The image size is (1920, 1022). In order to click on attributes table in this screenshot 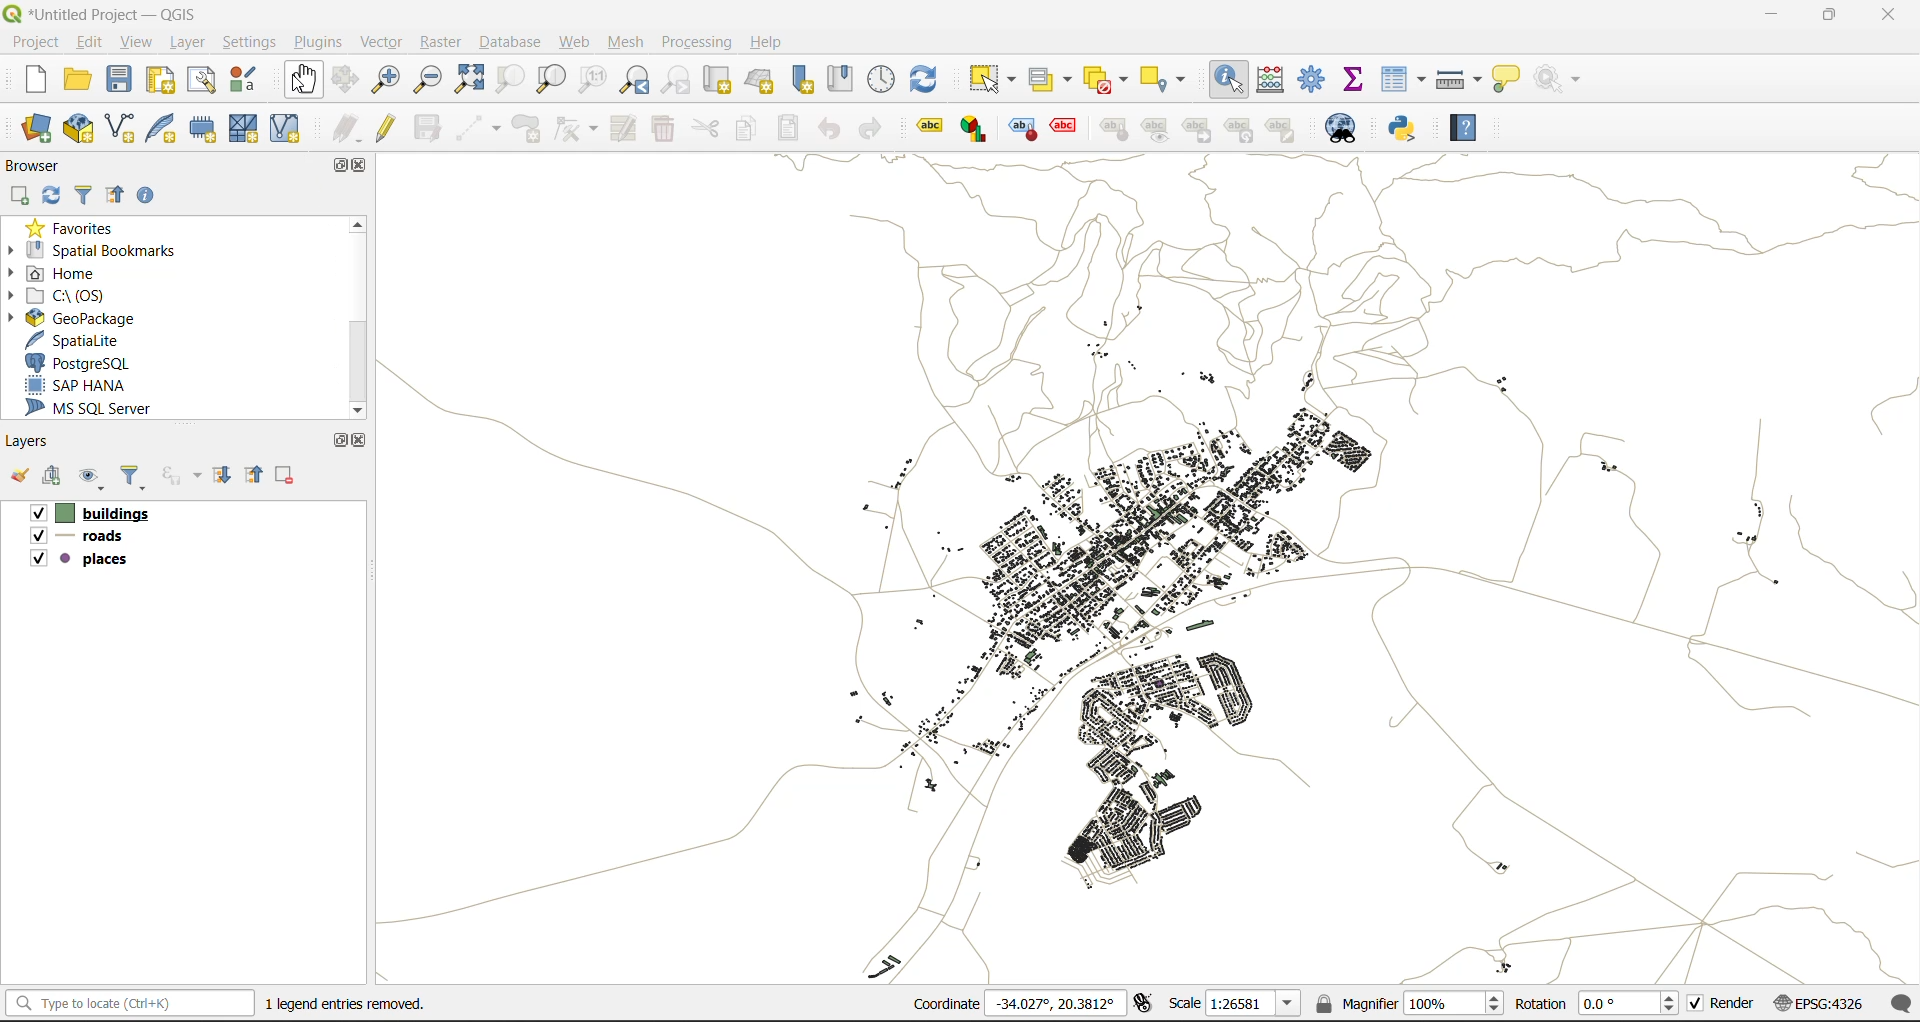, I will do `click(1403, 83)`.